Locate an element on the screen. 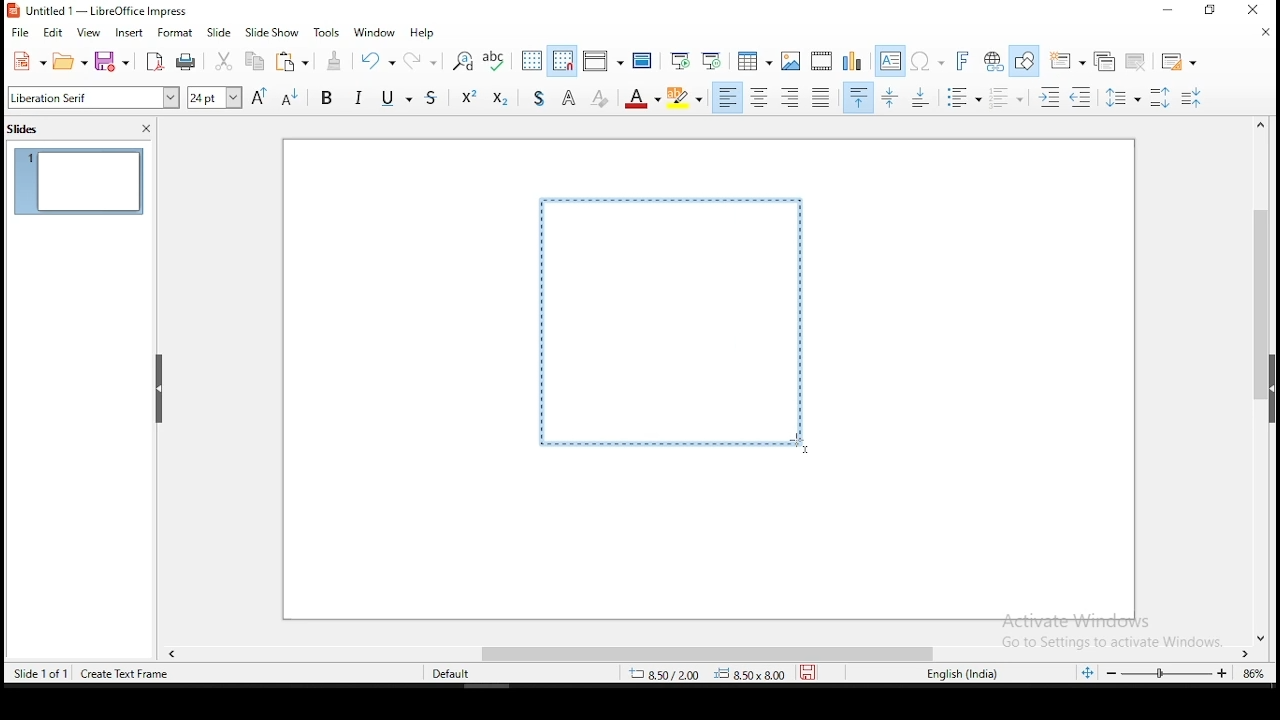 Image resolution: width=1280 pixels, height=720 pixels. start from current slide is located at coordinates (710, 62).